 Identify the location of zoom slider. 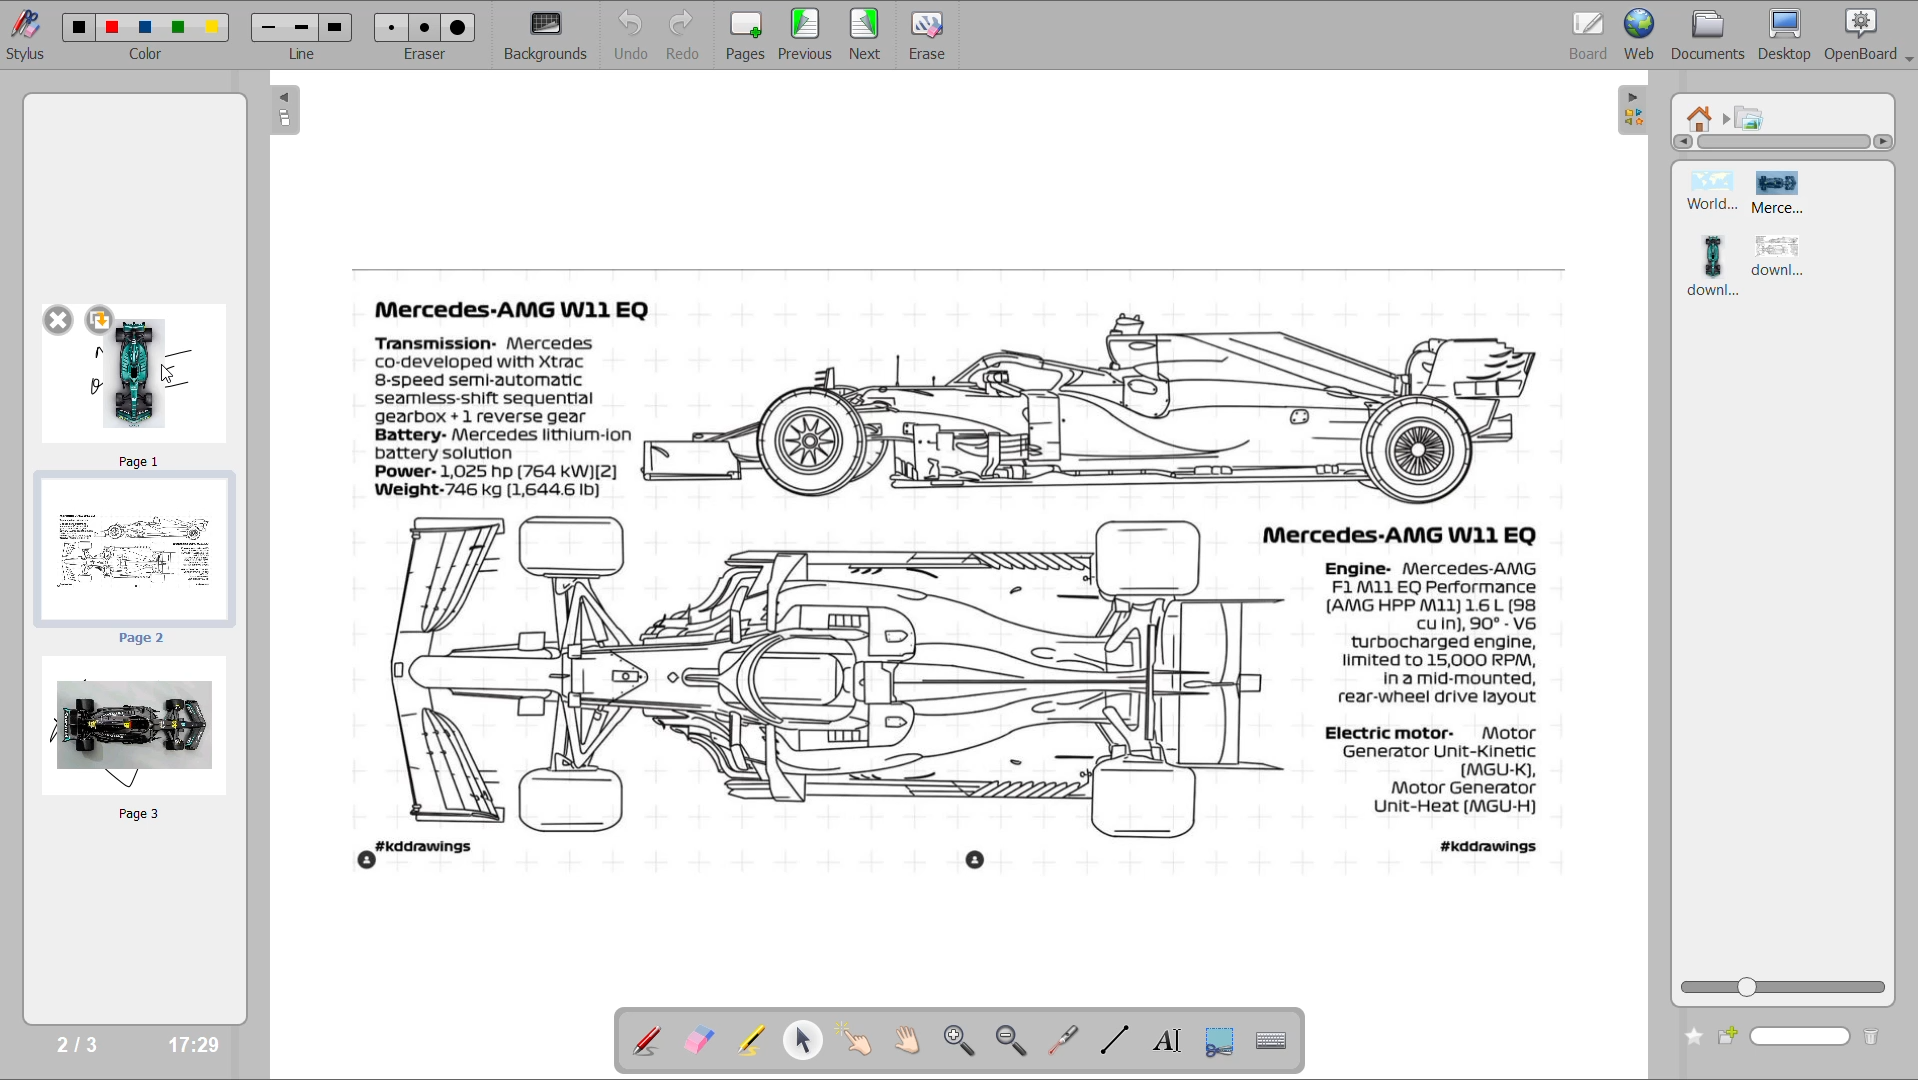
(1782, 985).